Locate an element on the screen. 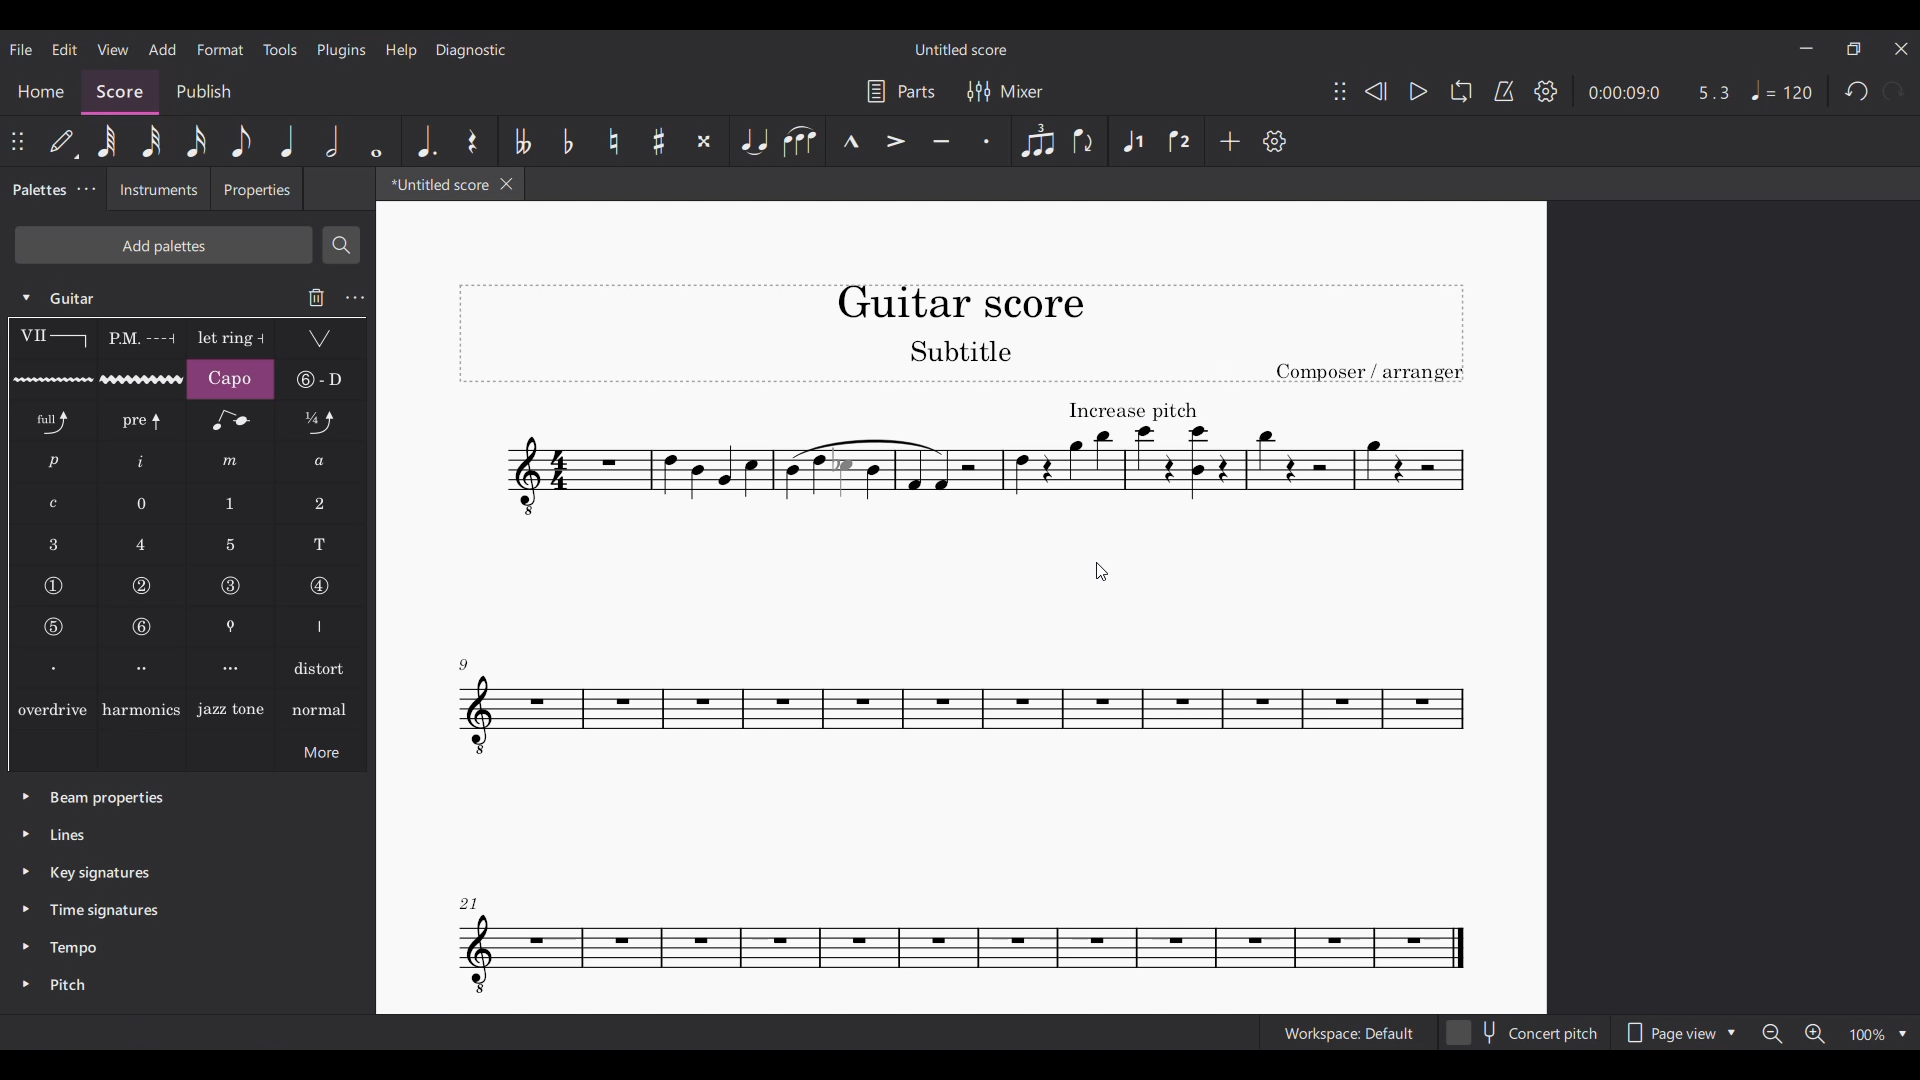  File menu is located at coordinates (22, 49).